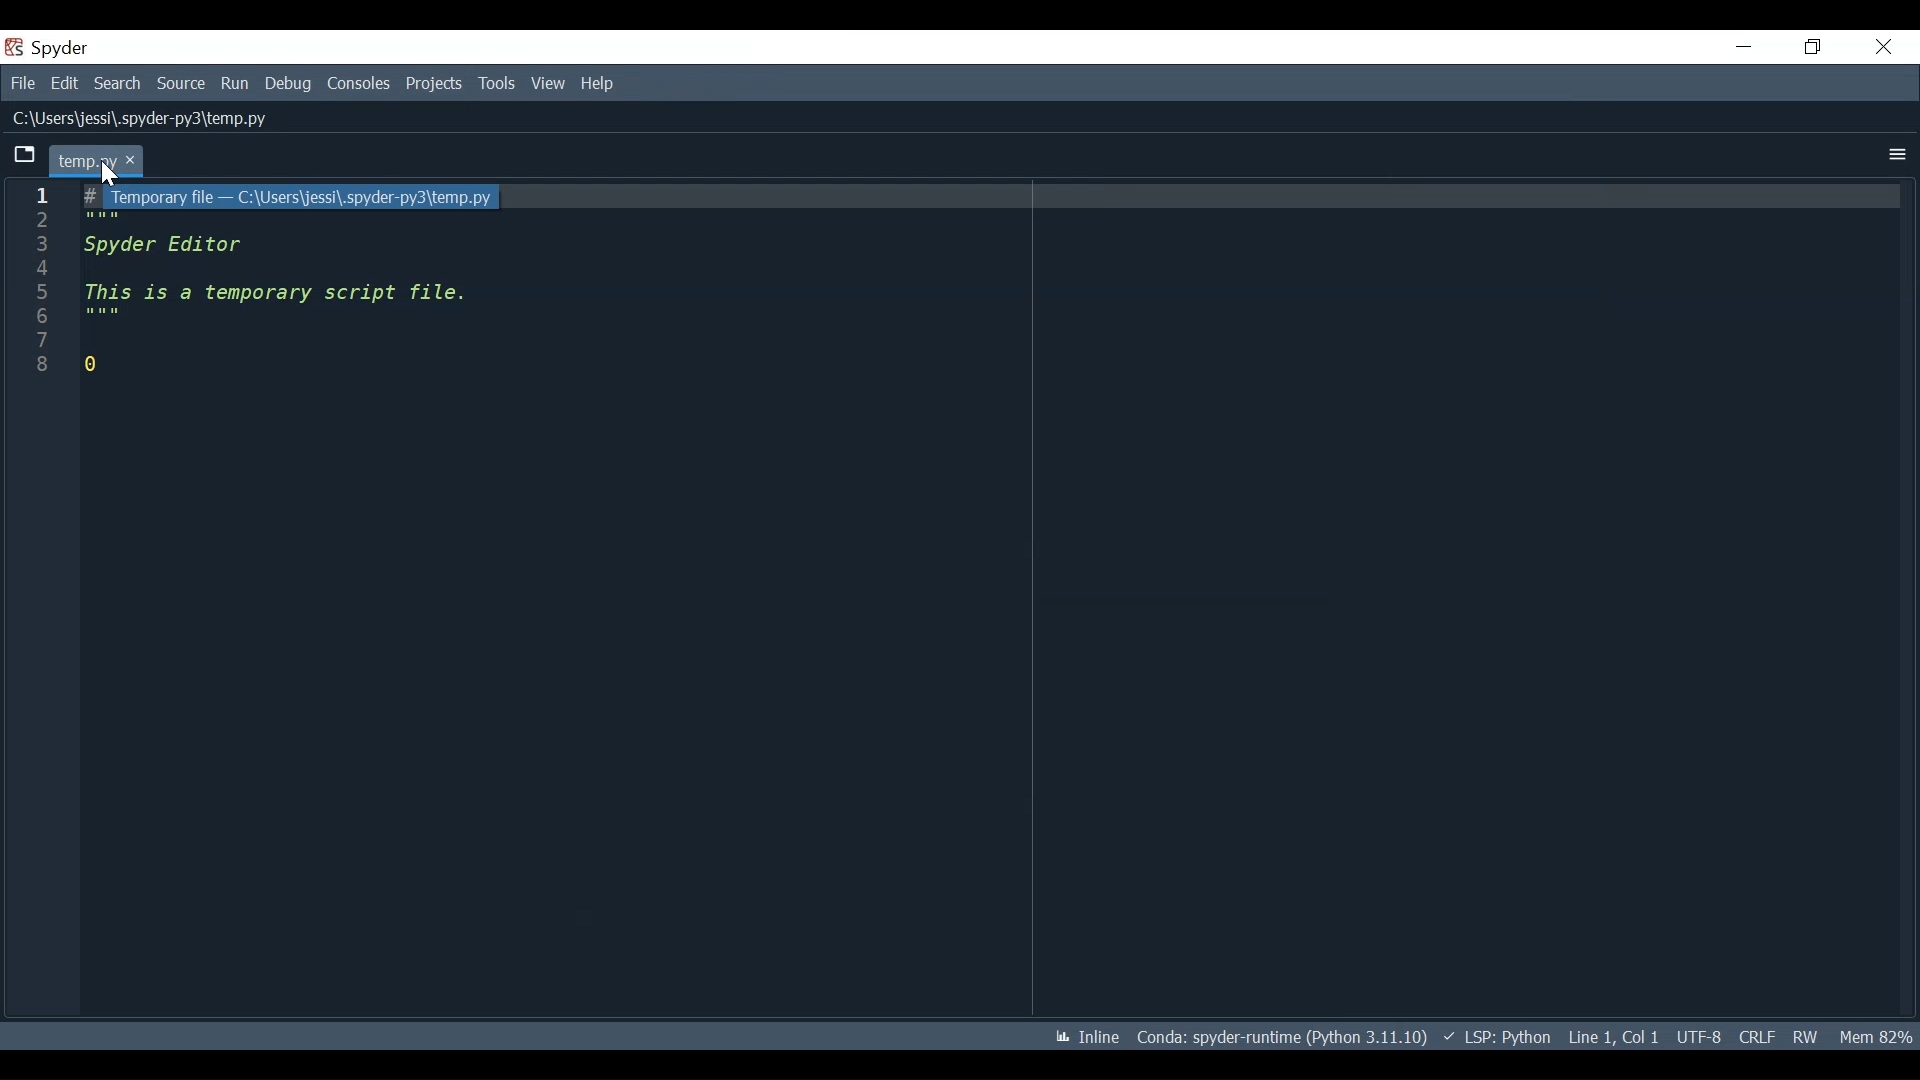  I want to click on Projects, so click(434, 83).